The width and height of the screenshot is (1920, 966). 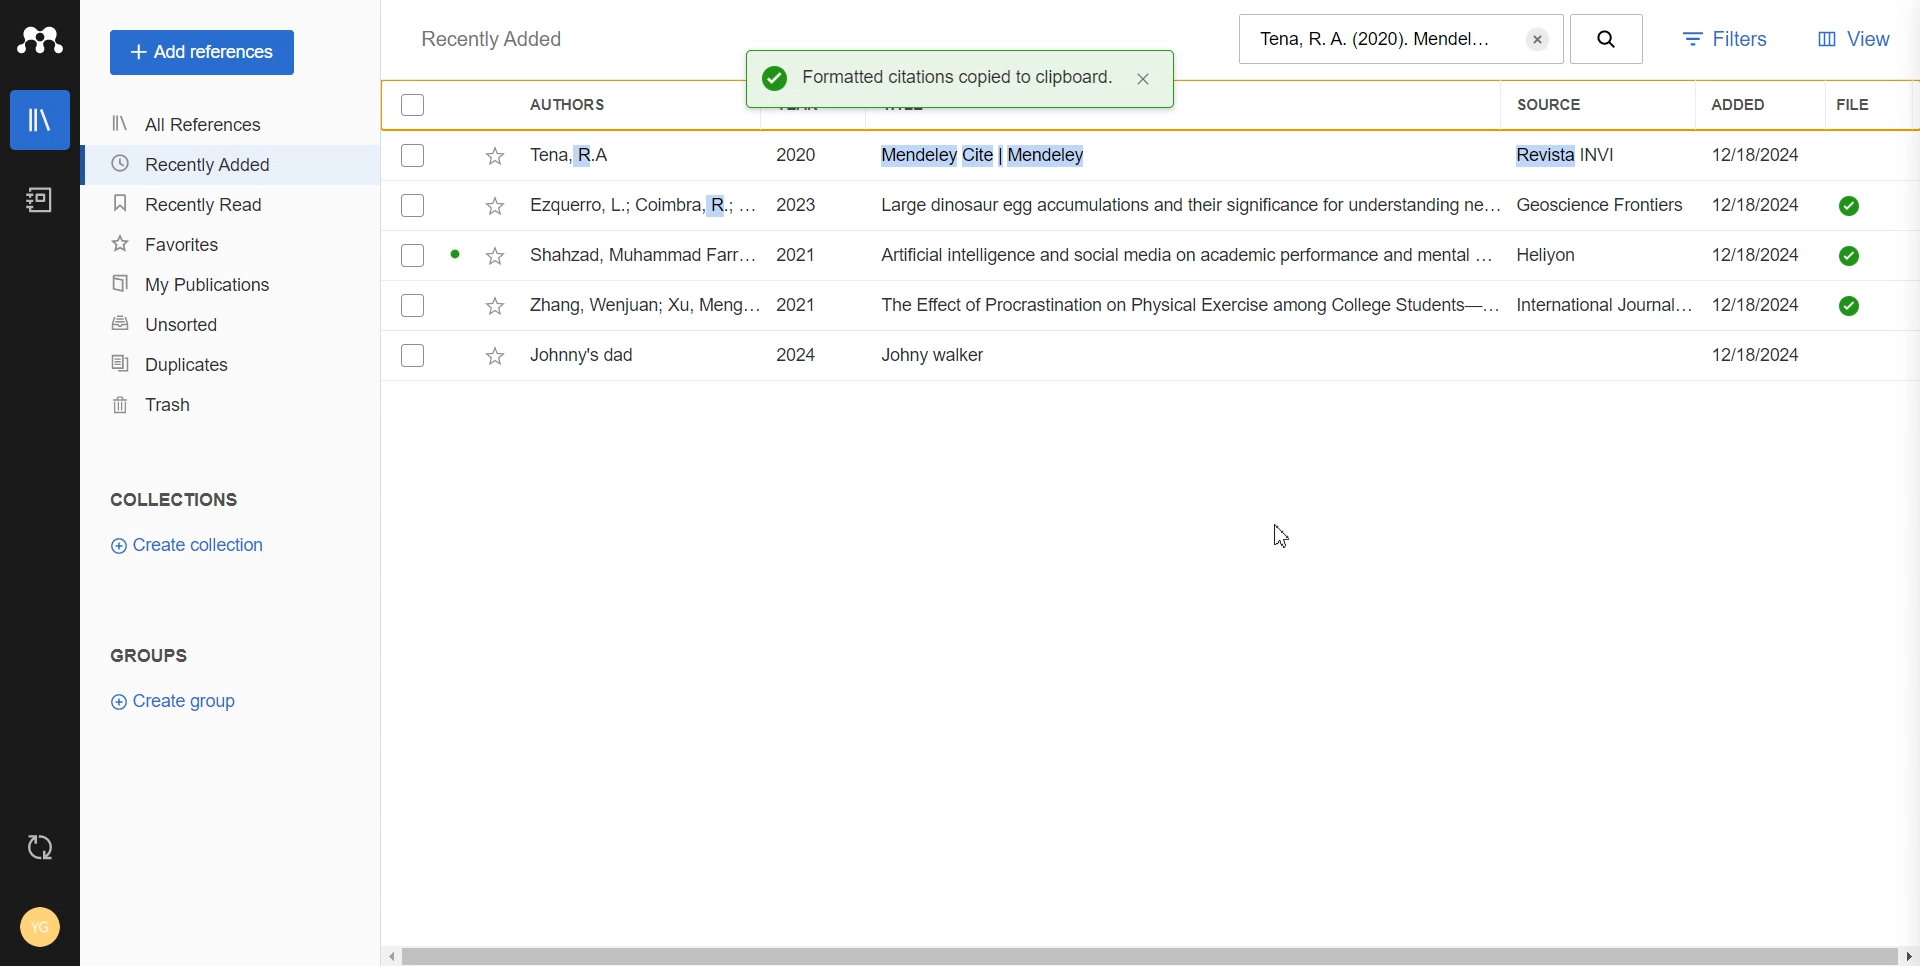 What do you see at coordinates (231, 324) in the screenshot?
I see `Unsorted` at bounding box center [231, 324].